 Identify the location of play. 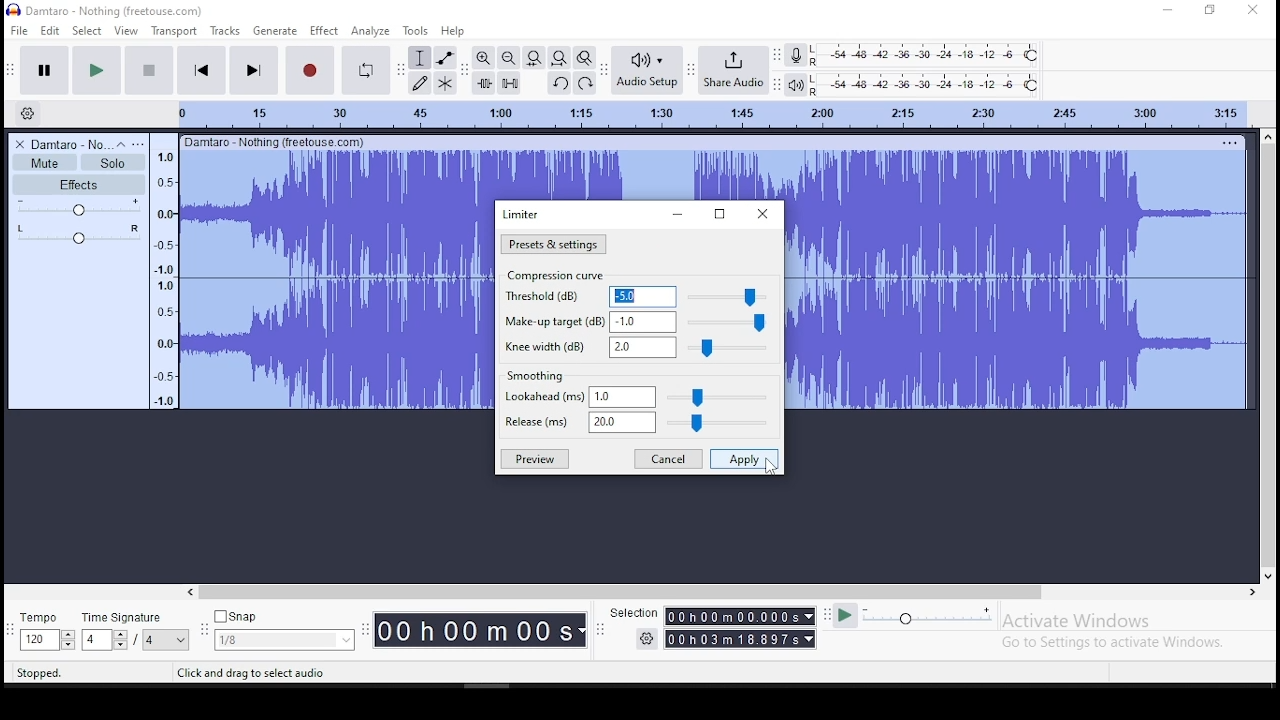
(100, 69).